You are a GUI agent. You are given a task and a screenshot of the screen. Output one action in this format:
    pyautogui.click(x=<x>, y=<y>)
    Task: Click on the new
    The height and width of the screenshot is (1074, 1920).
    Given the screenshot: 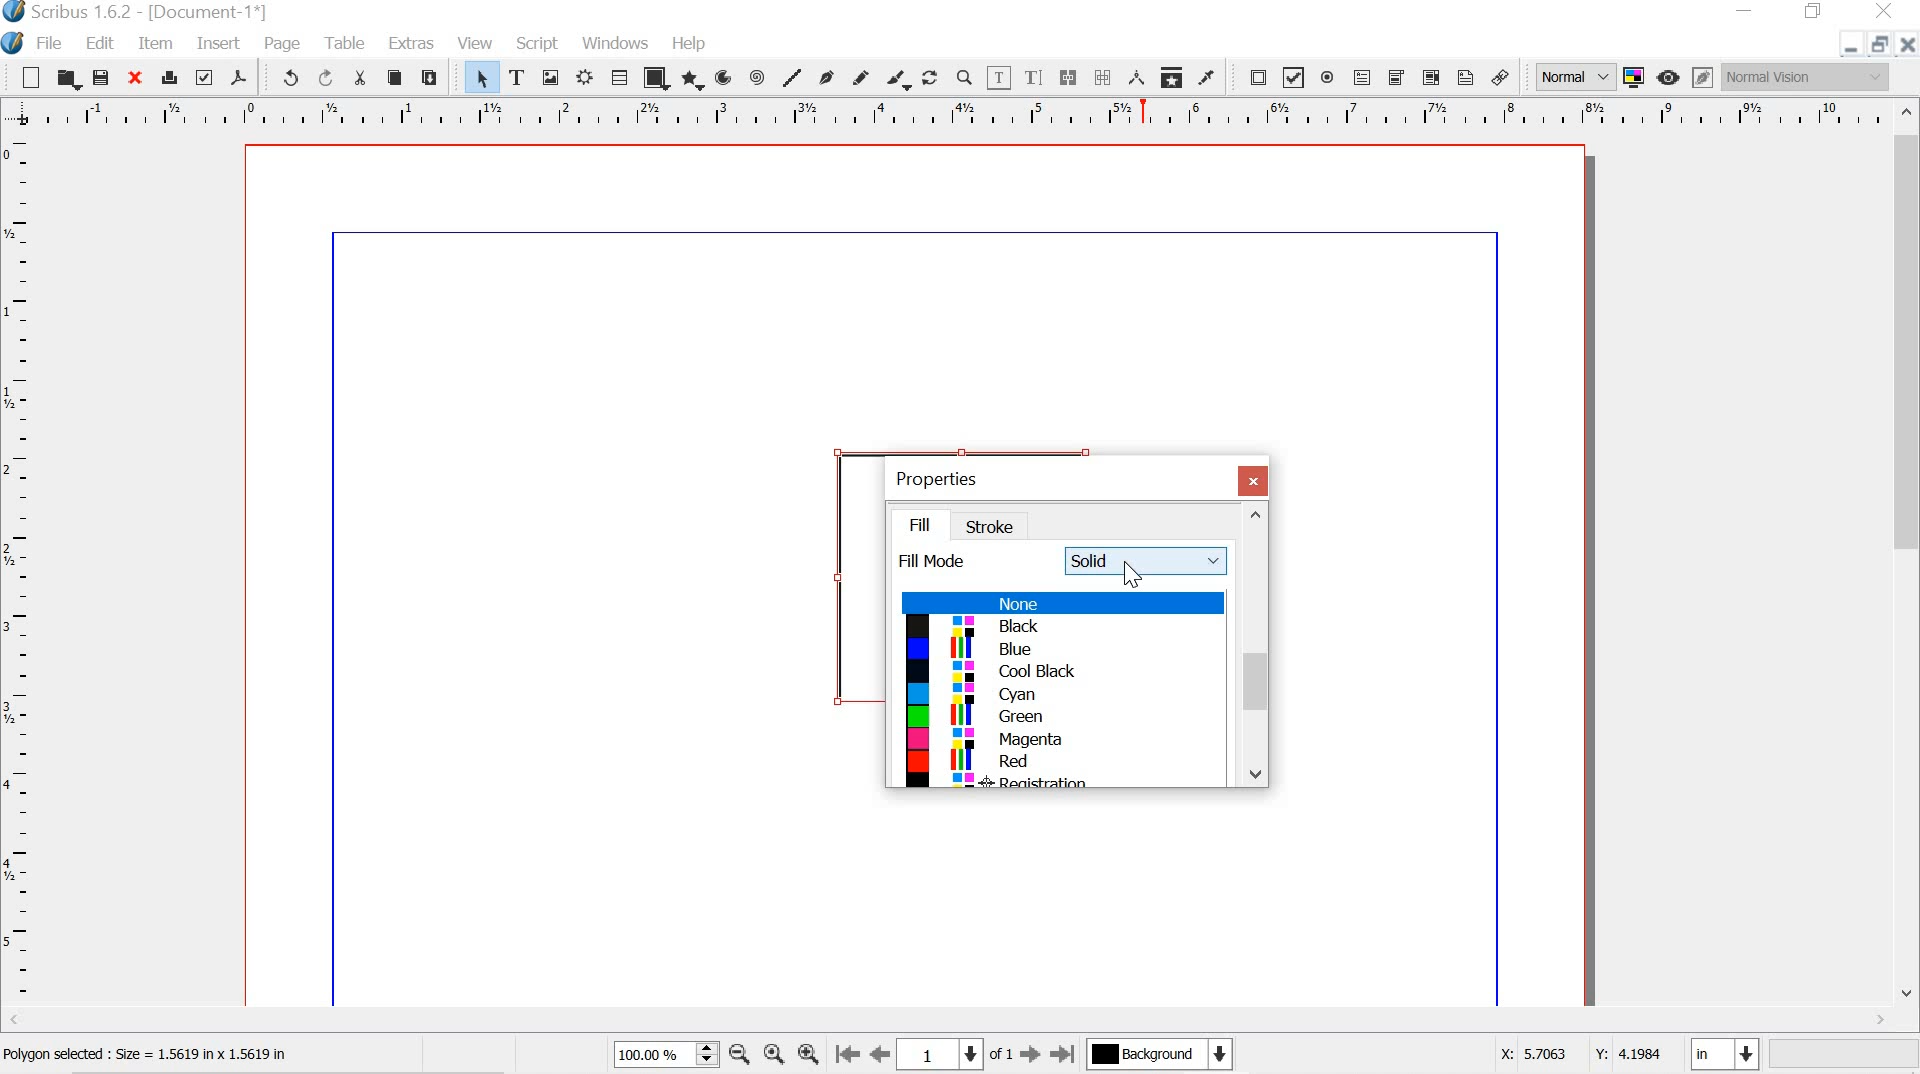 What is the action you would take?
    pyautogui.click(x=24, y=76)
    